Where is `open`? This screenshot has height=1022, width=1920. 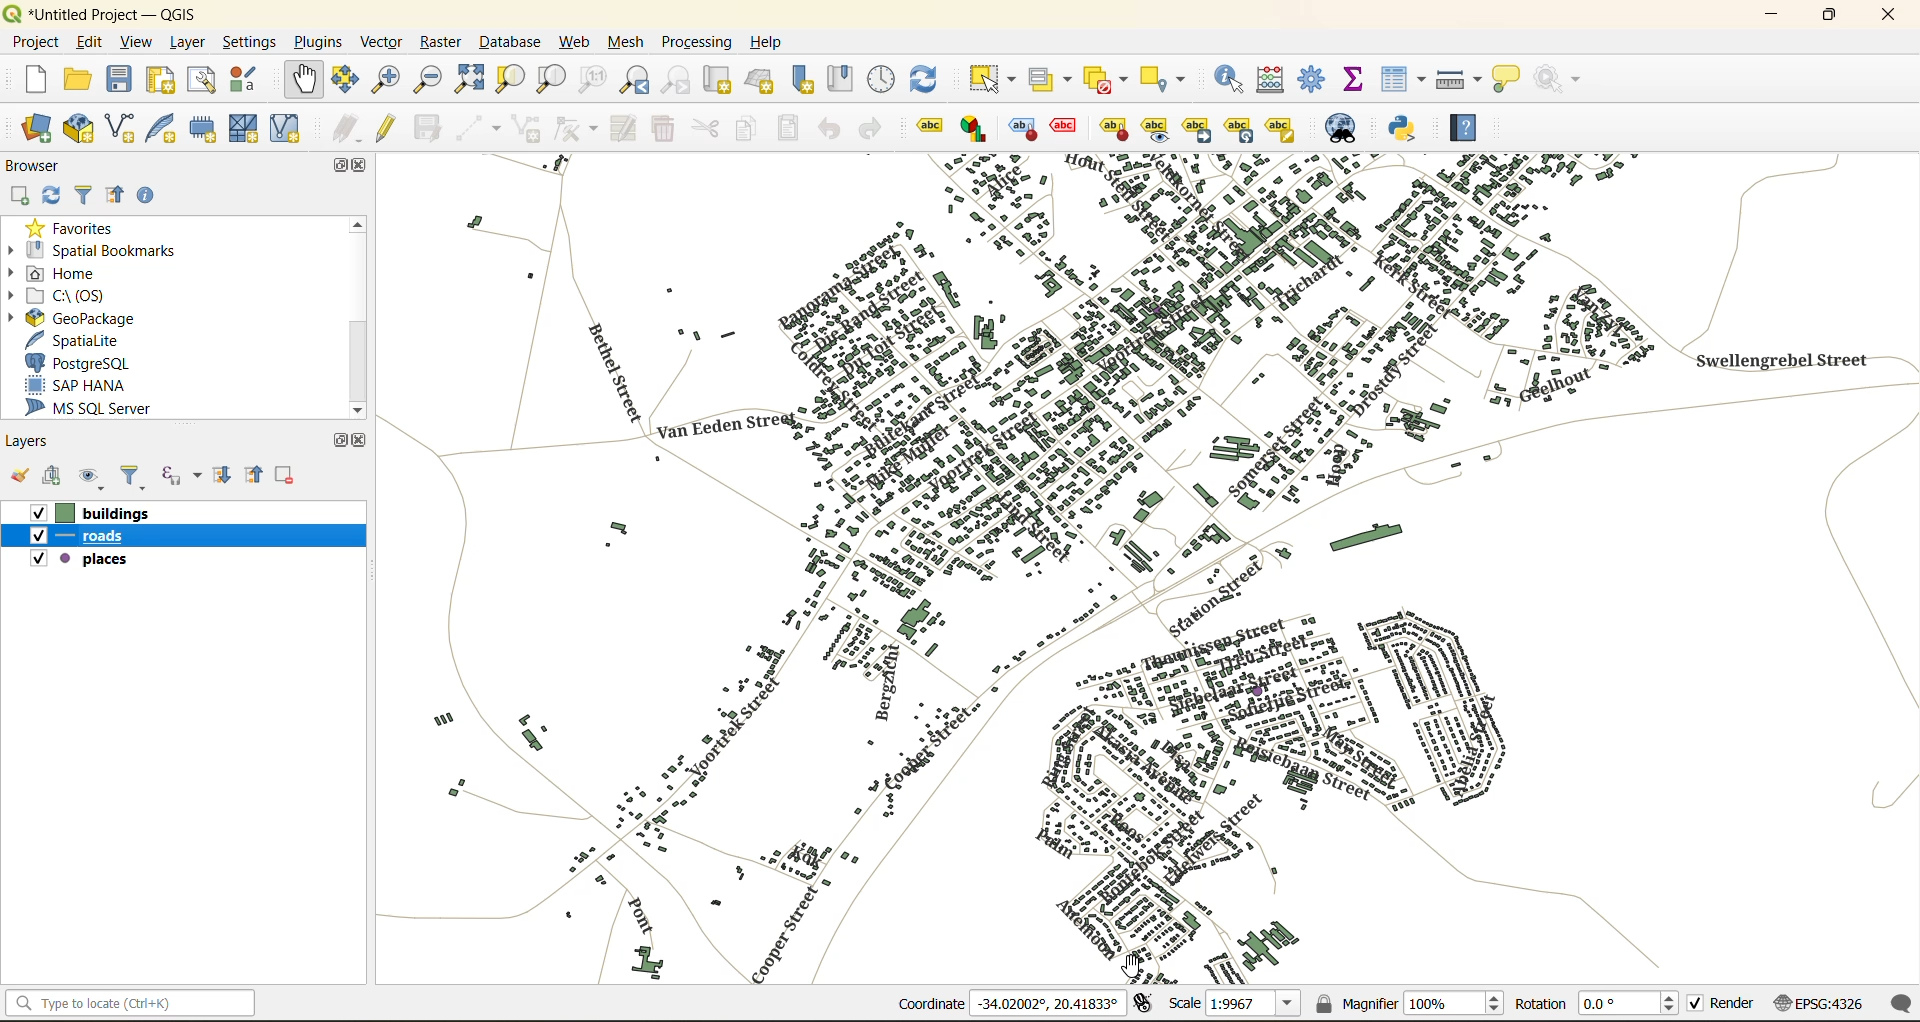
open is located at coordinates (81, 80).